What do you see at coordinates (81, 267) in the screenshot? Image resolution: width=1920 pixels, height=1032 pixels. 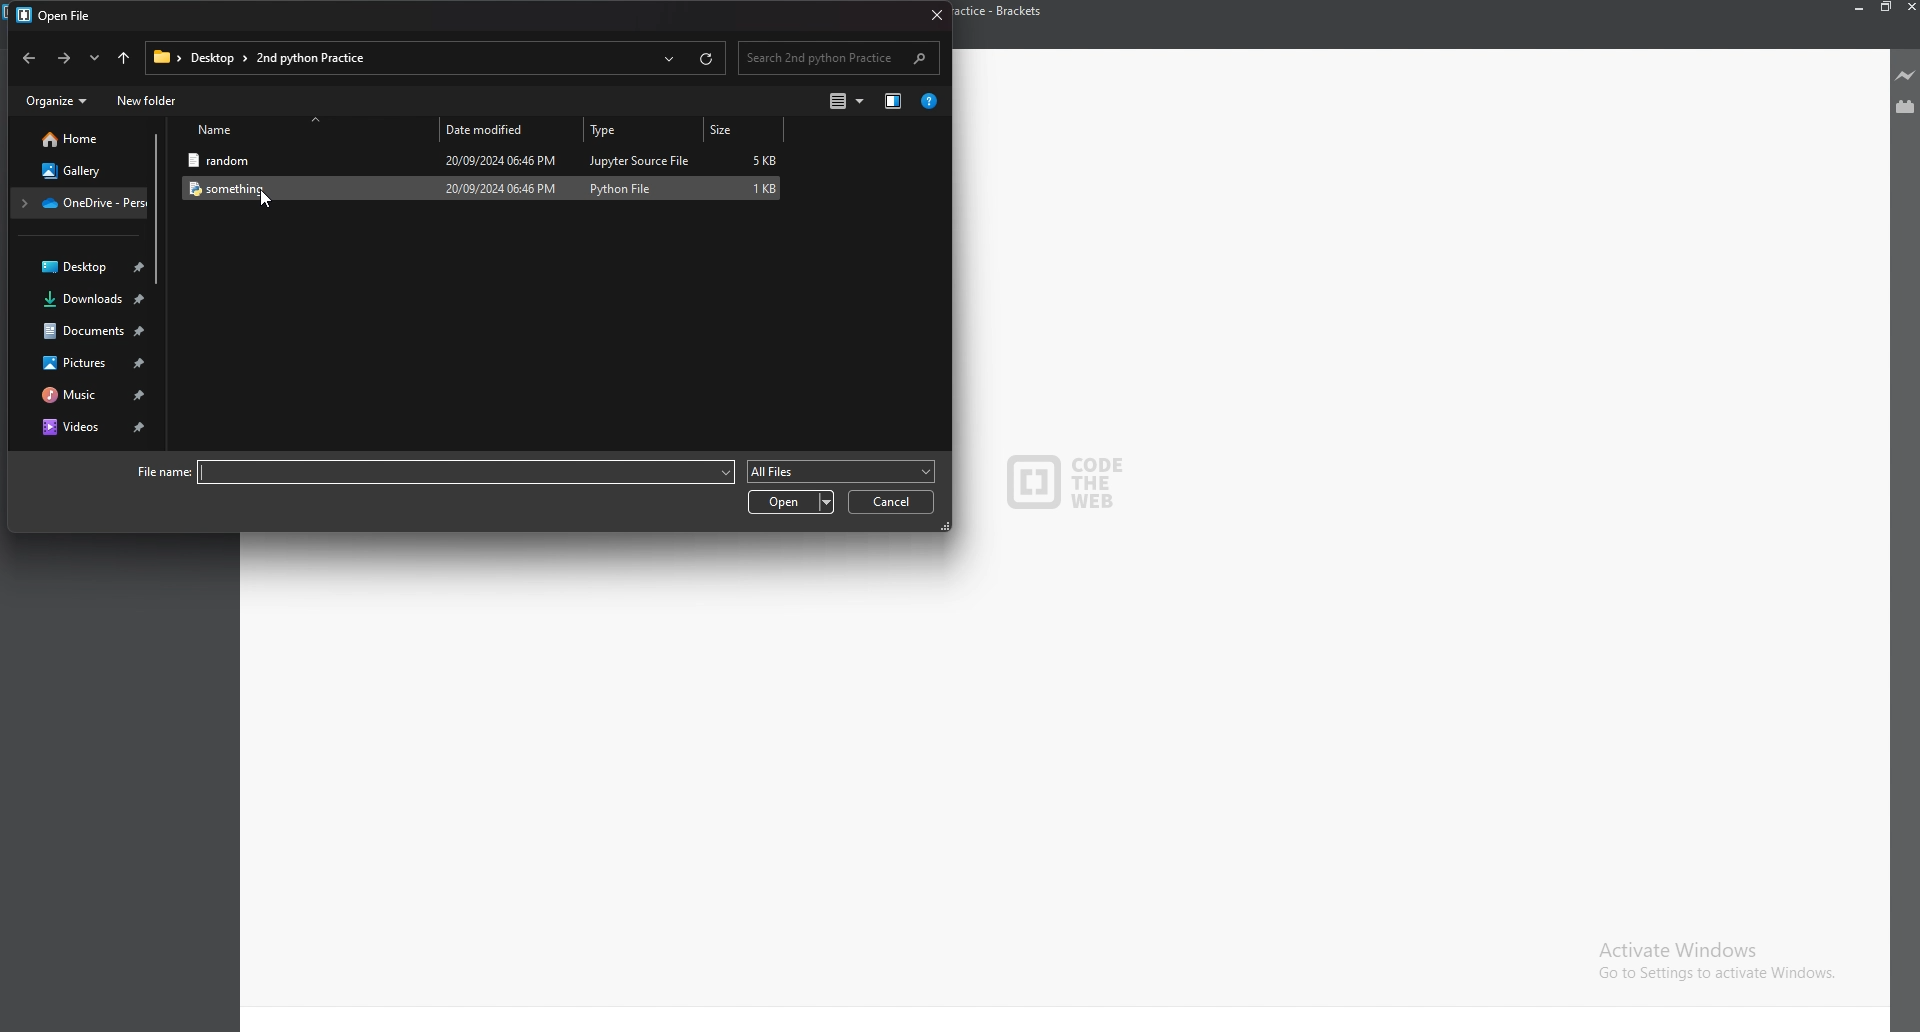 I see `desktop` at bounding box center [81, 267].